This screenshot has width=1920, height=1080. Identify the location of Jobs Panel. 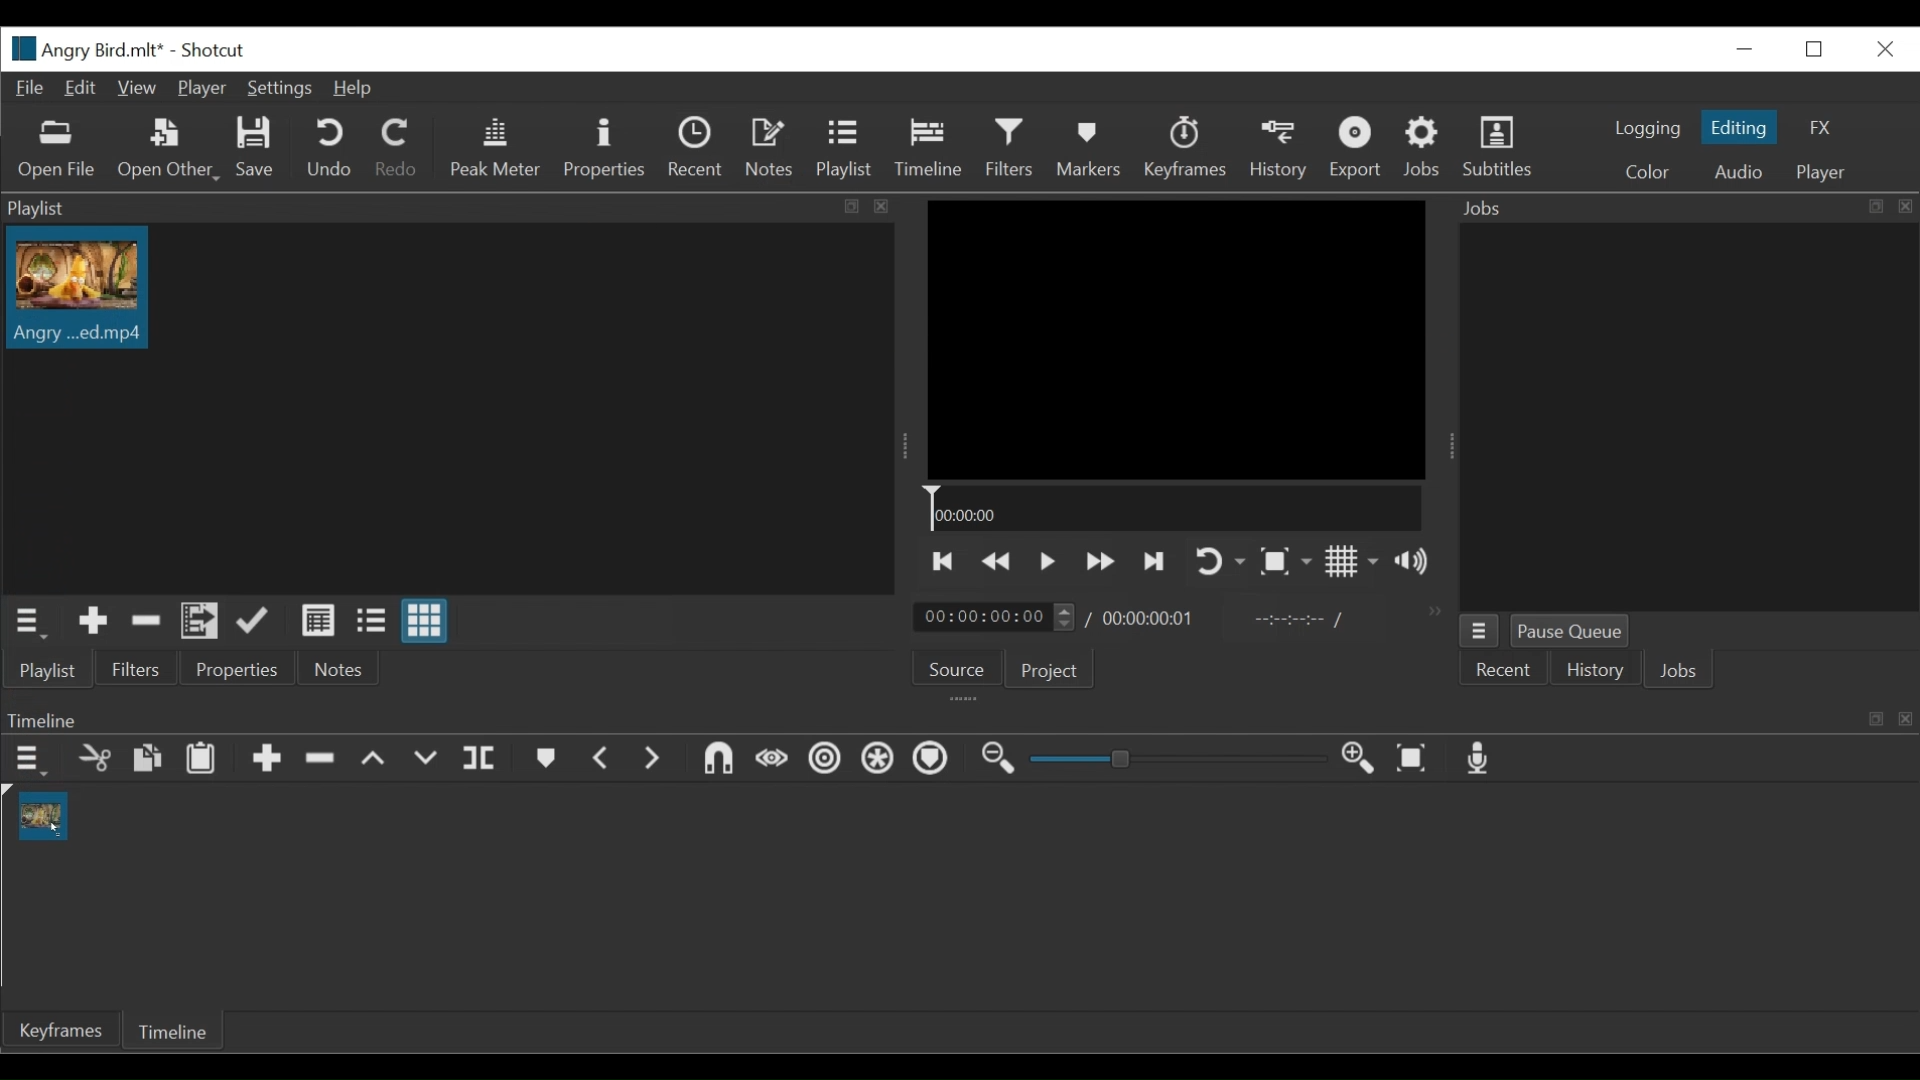
(1697, 418).